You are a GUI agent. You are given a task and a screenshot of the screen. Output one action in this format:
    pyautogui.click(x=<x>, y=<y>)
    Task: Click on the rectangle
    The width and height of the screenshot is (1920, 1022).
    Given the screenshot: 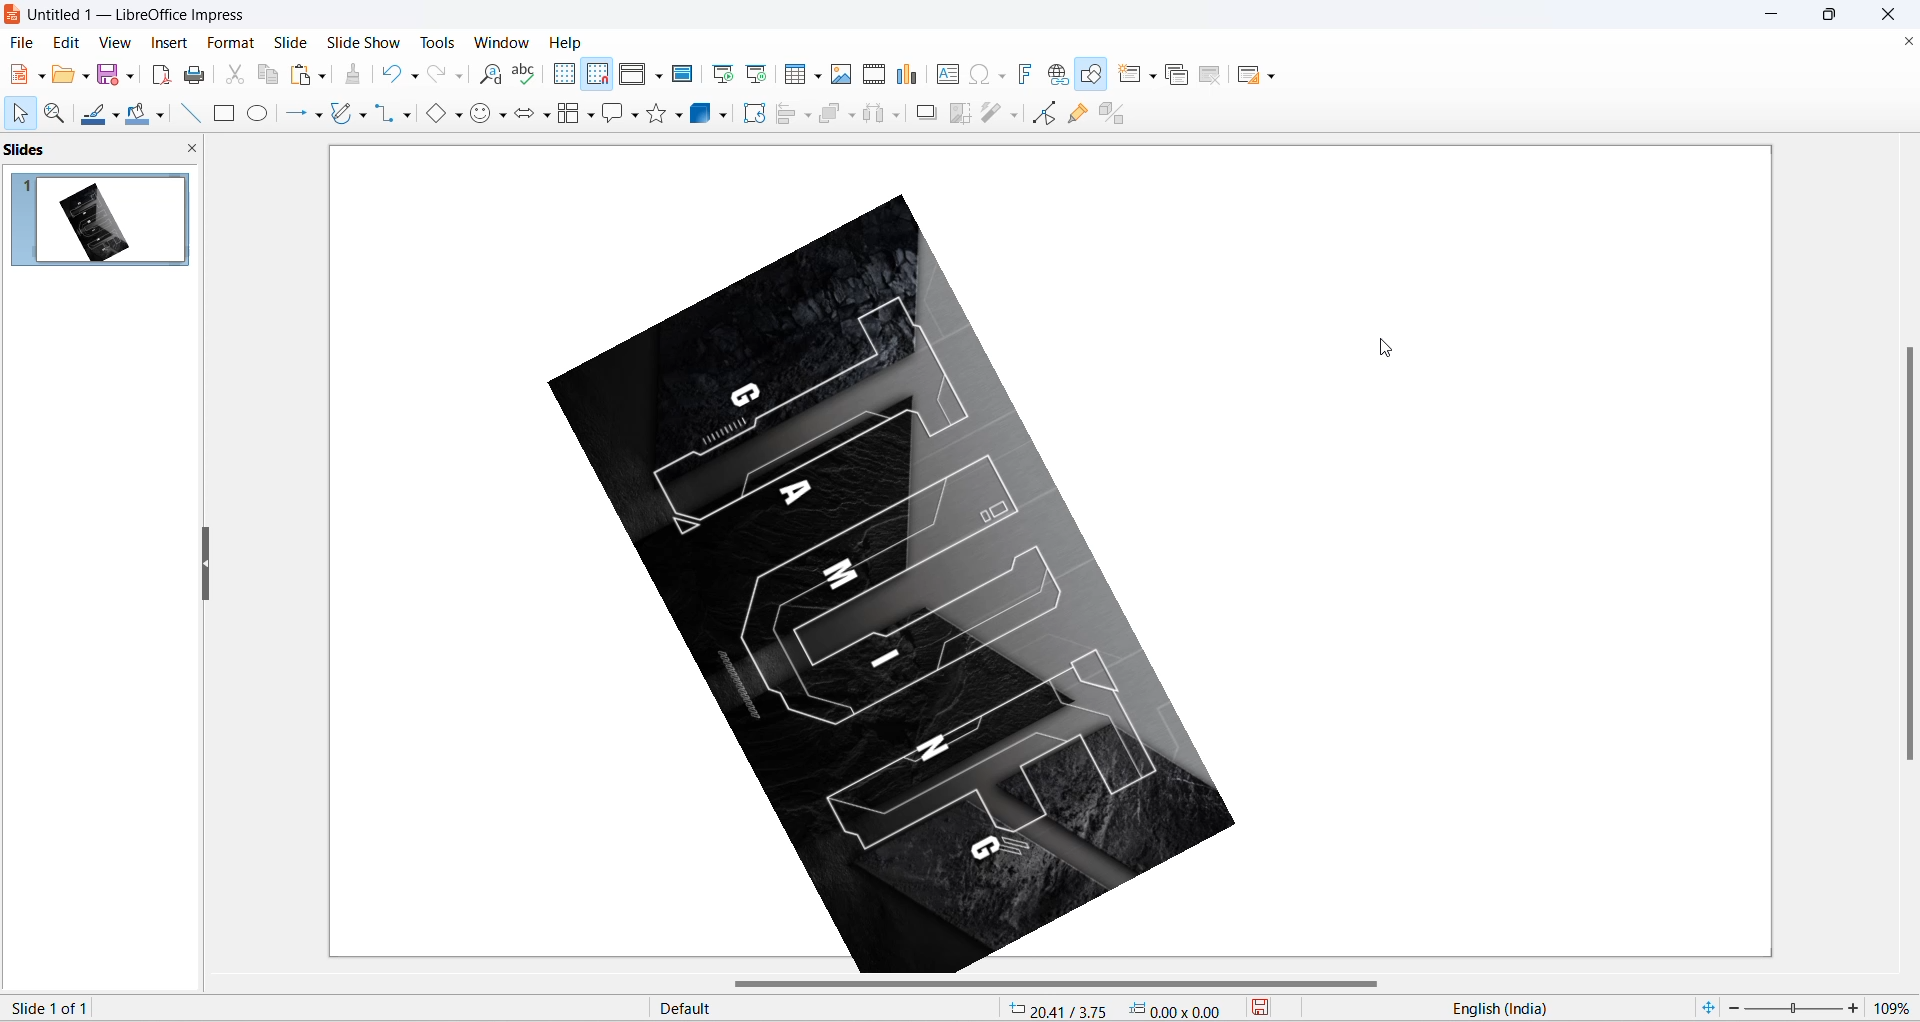 What is the action you would take?
    pyautogui.click(x=224, y=115)
    